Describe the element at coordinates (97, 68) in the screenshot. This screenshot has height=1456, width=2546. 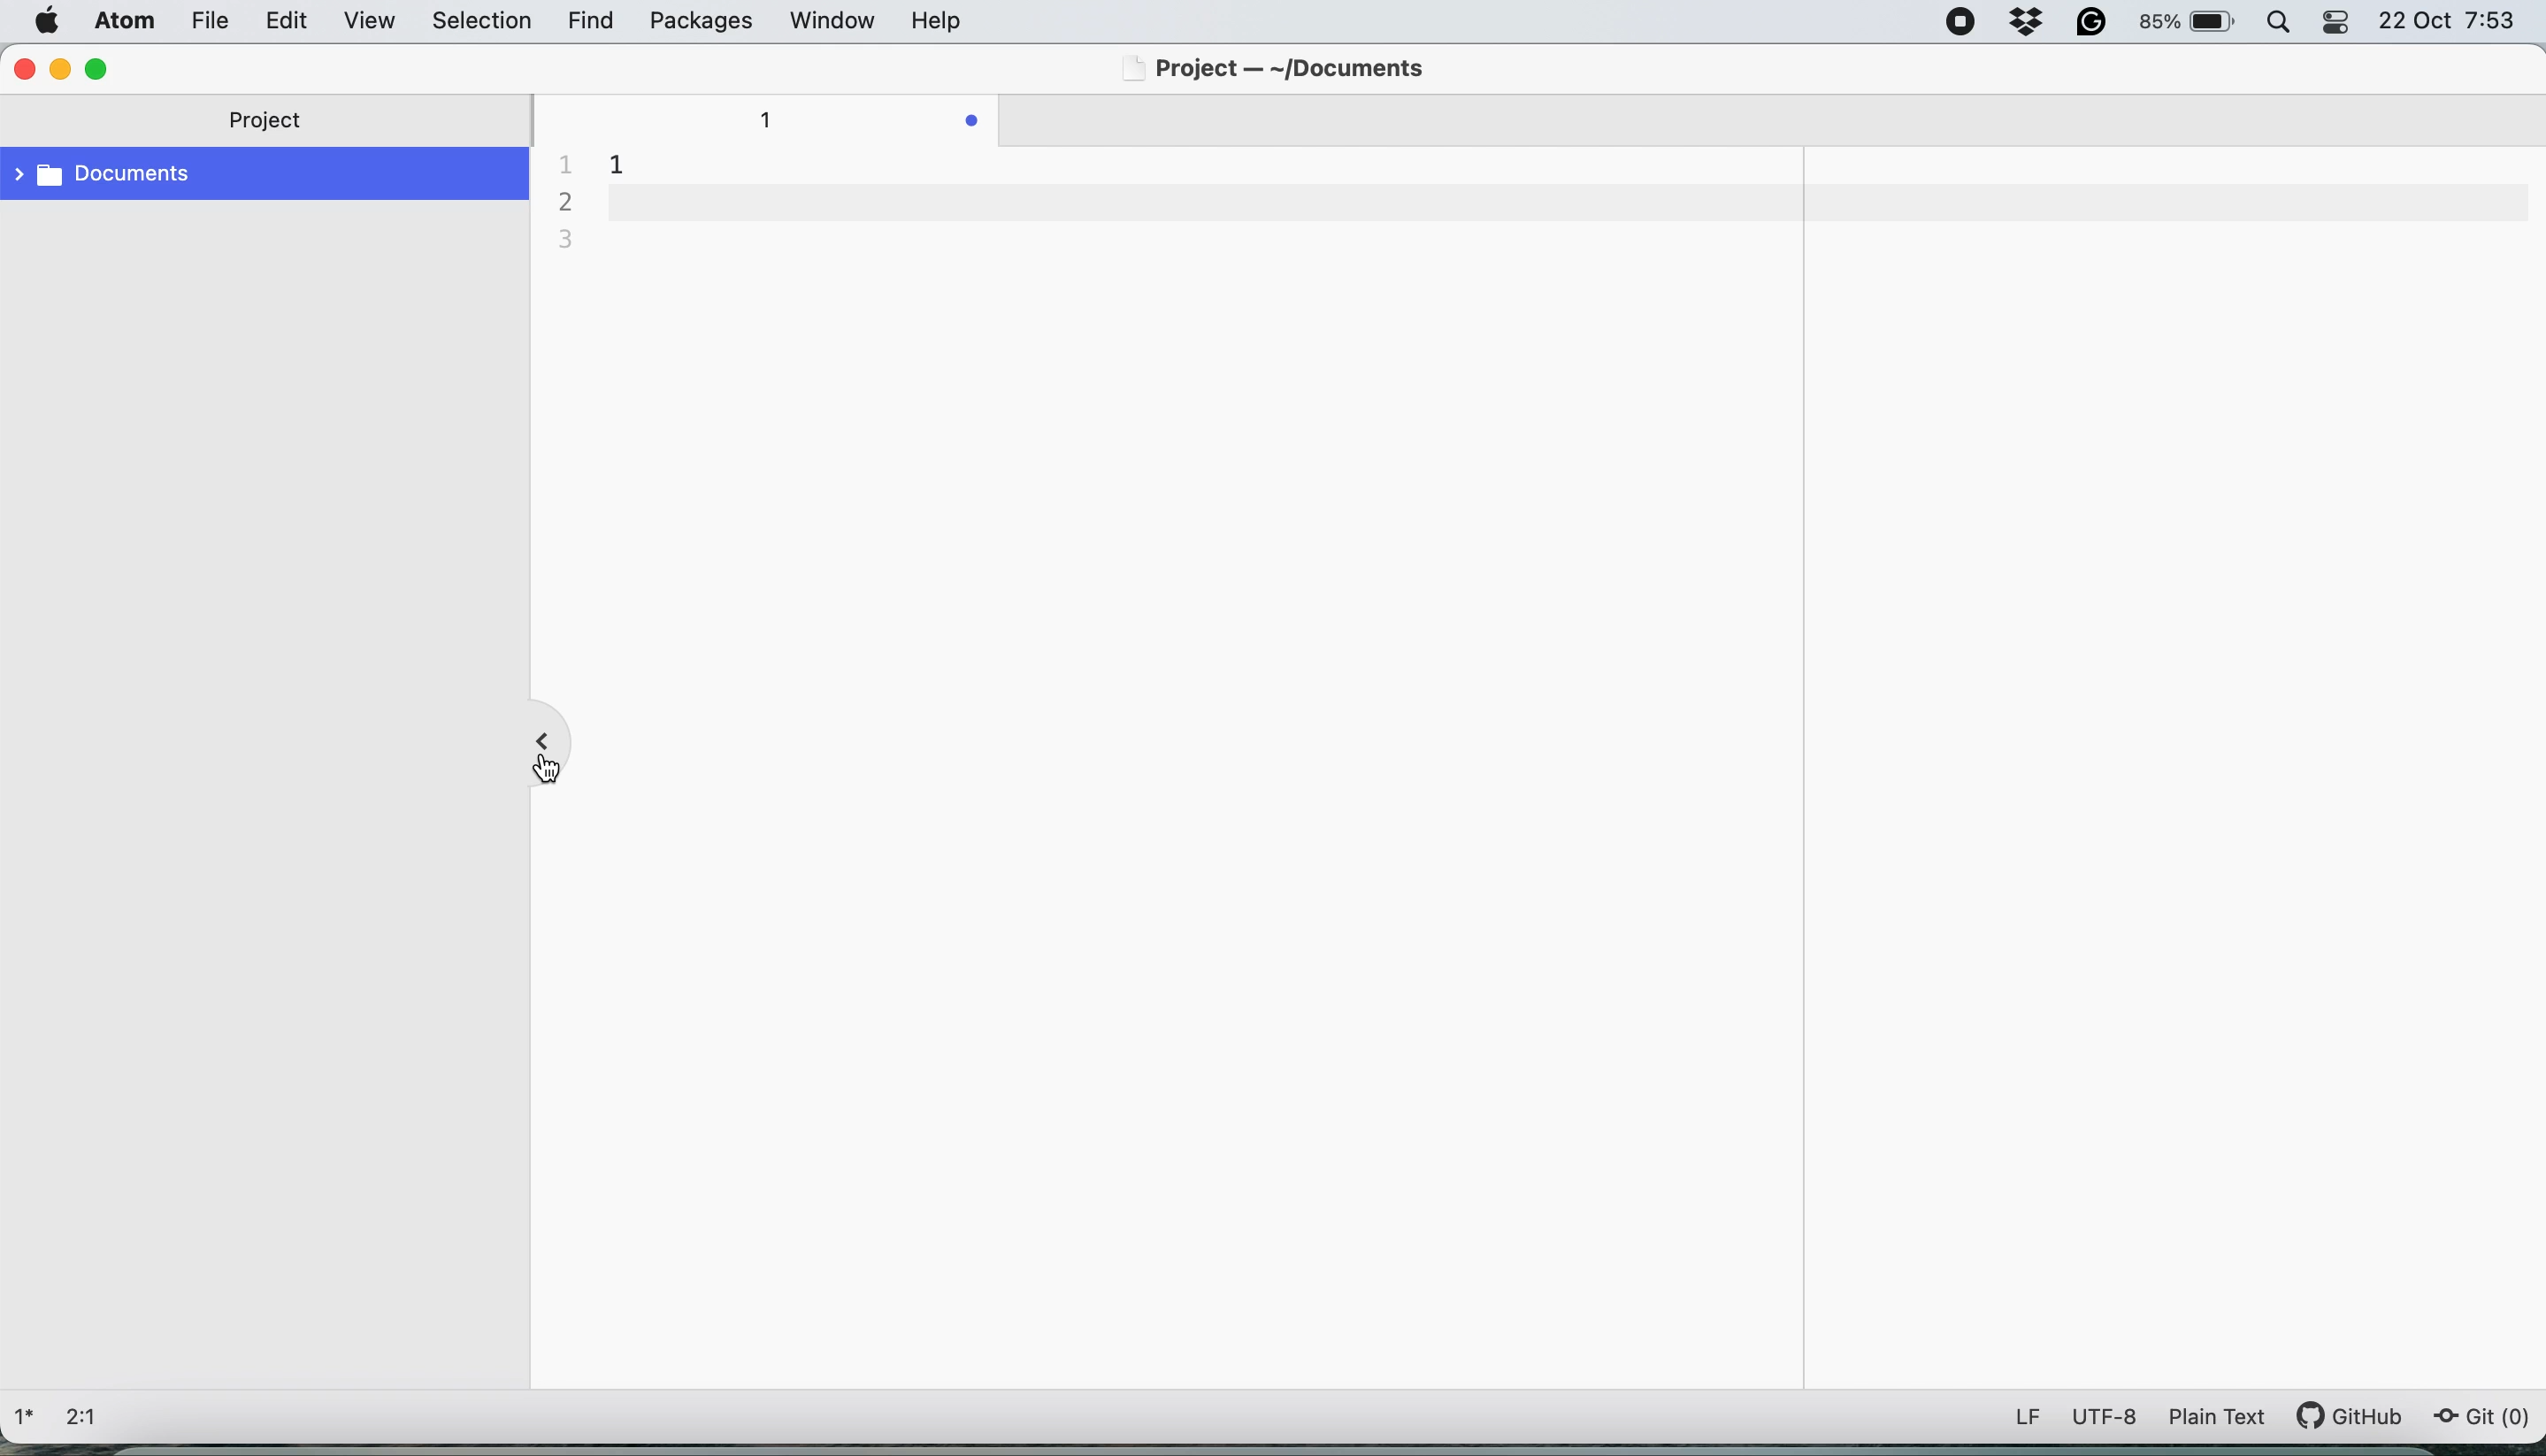
I see `maximise` at that location.